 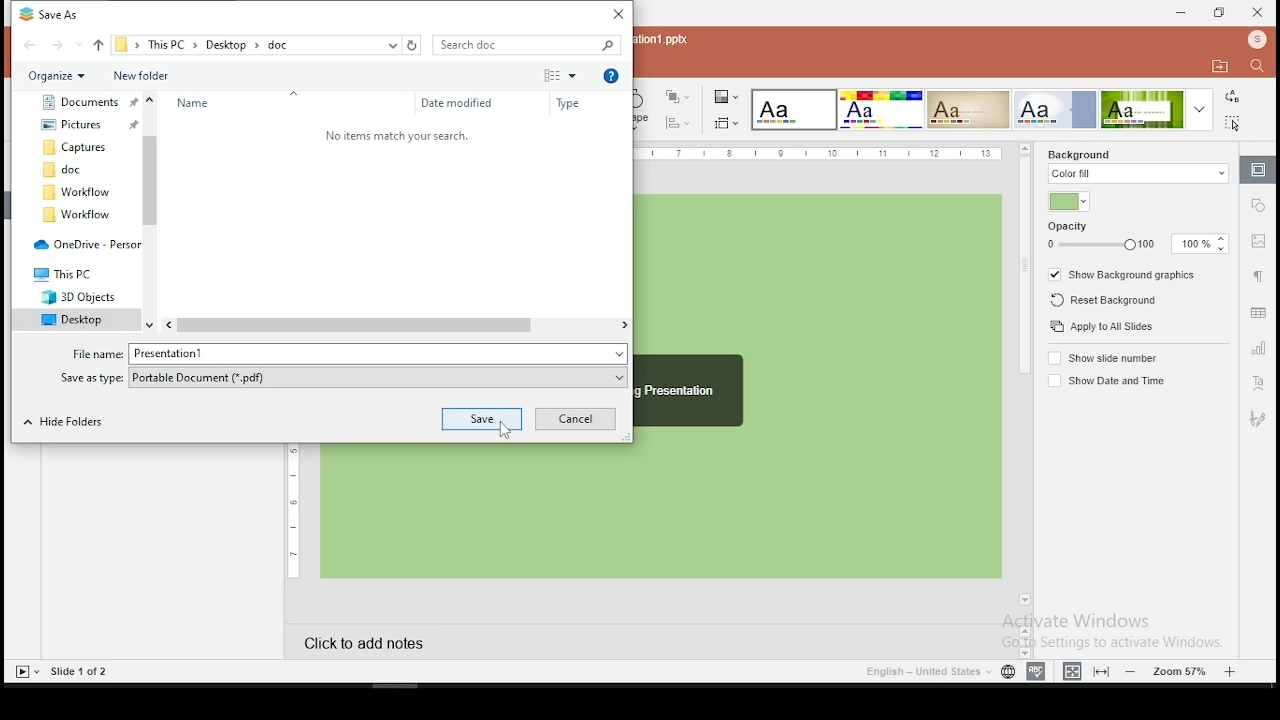 What do you see at coordinates (30, 44) in the screenshot?
I see `go back` at bounding box center [30, 44].